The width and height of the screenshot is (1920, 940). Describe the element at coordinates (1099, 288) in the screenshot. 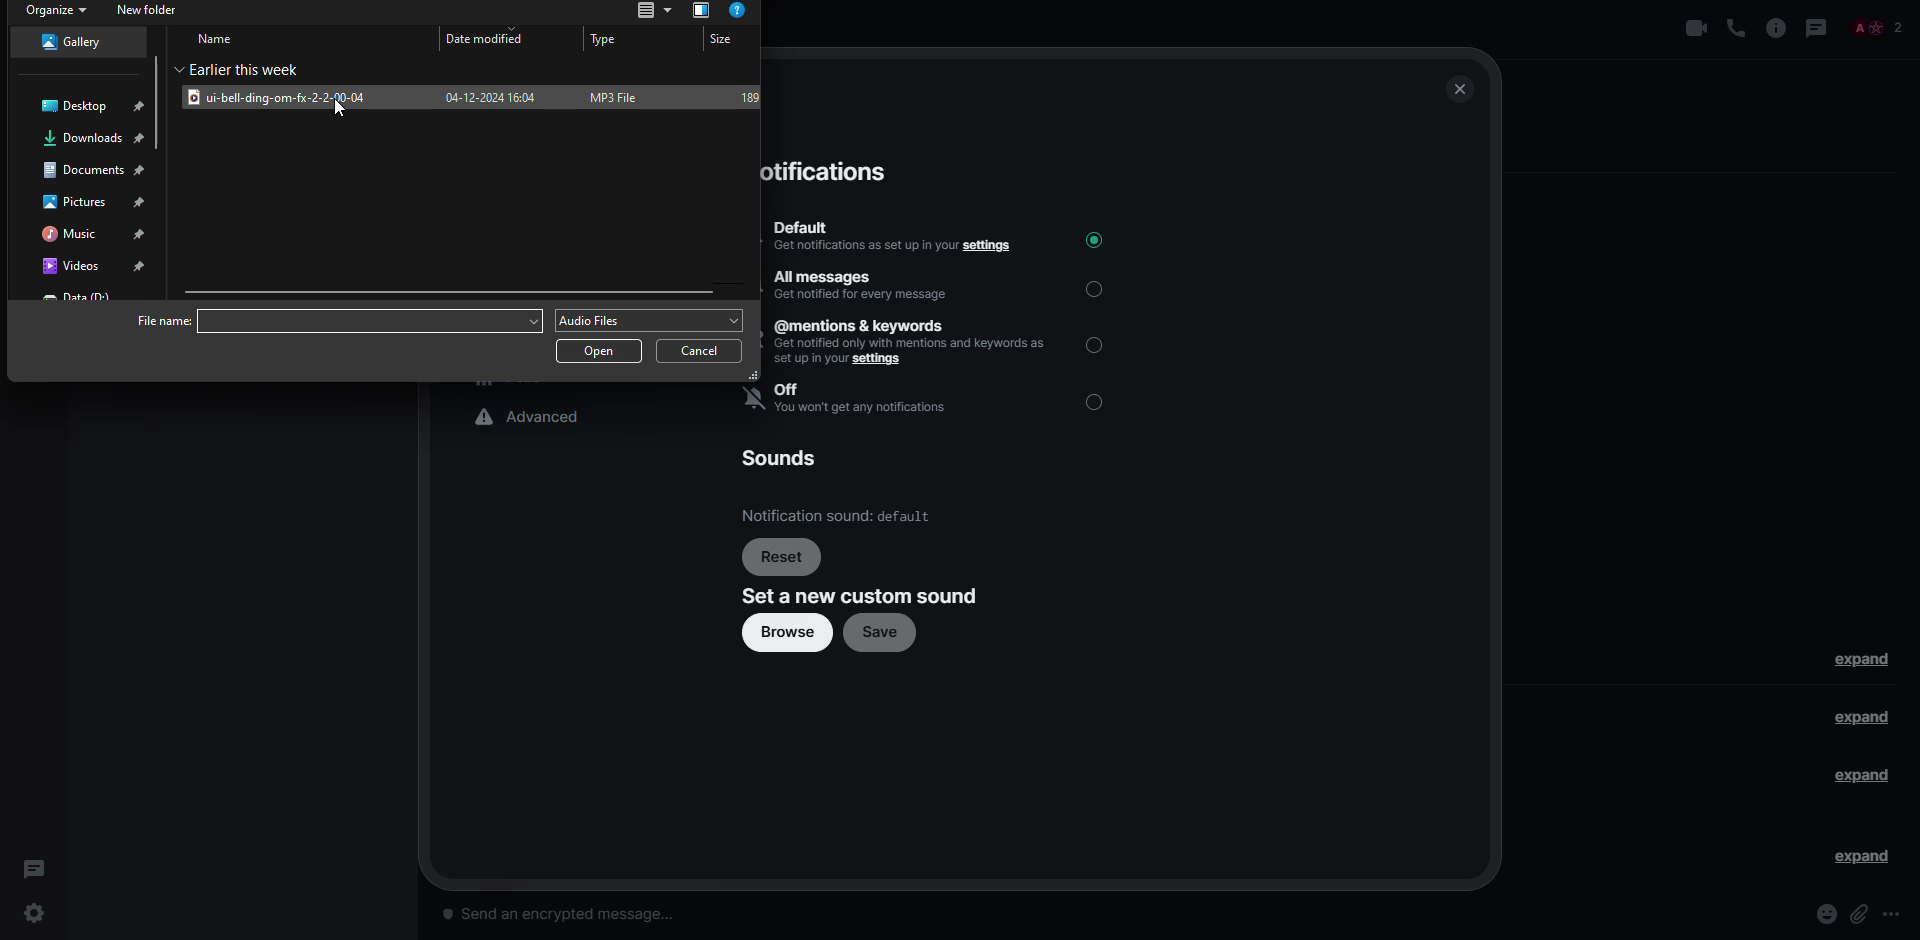

I see `select` at that location.